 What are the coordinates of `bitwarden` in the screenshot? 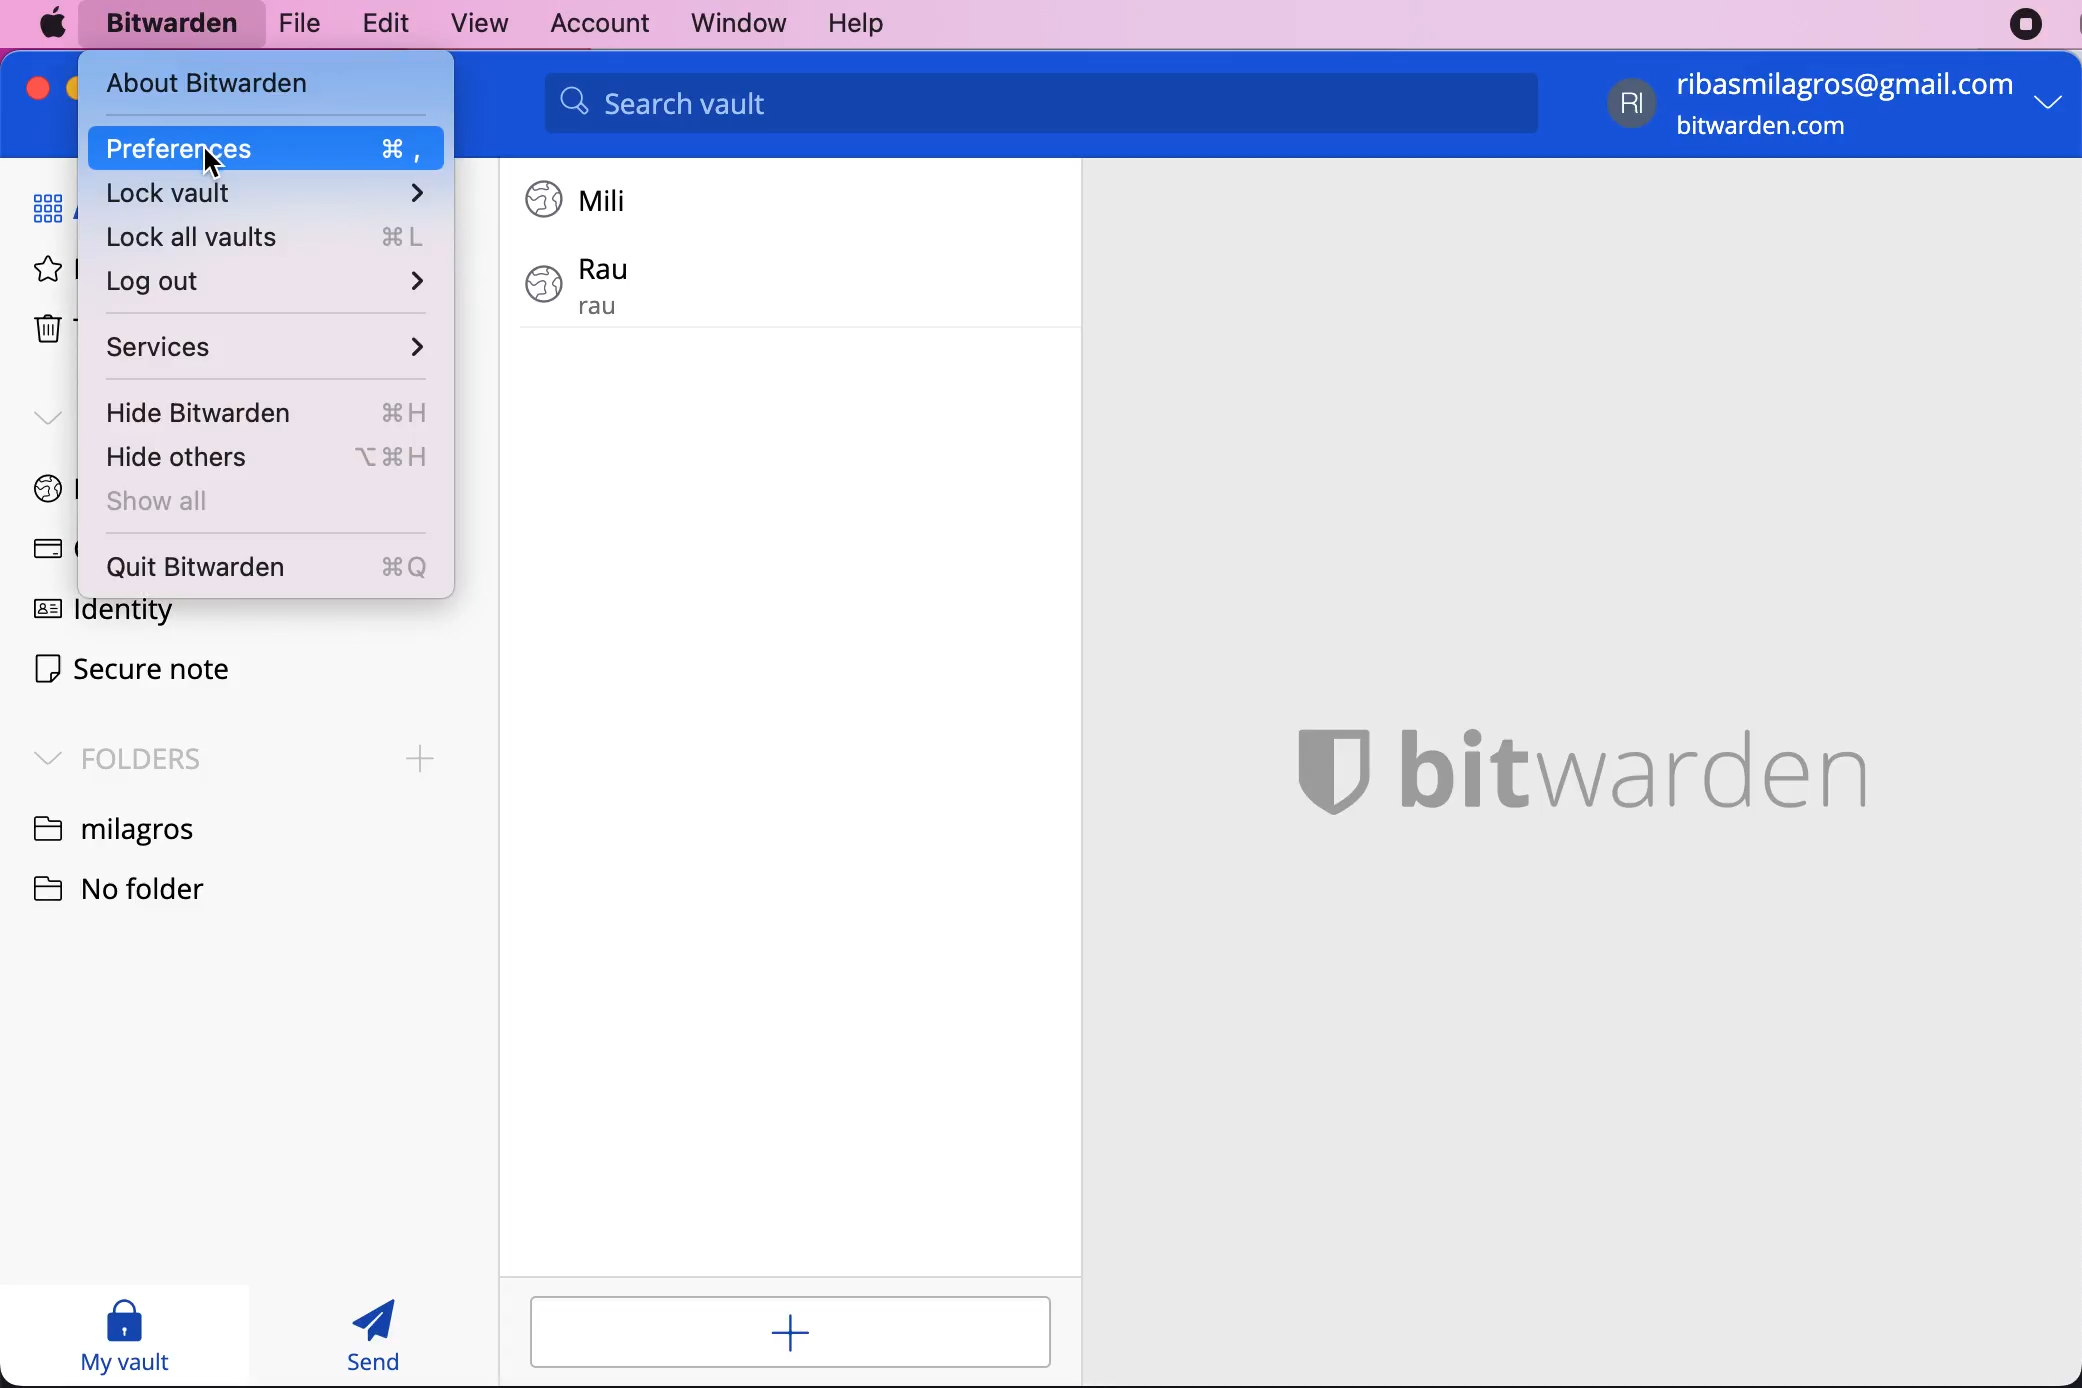 It's located at (167, 25).